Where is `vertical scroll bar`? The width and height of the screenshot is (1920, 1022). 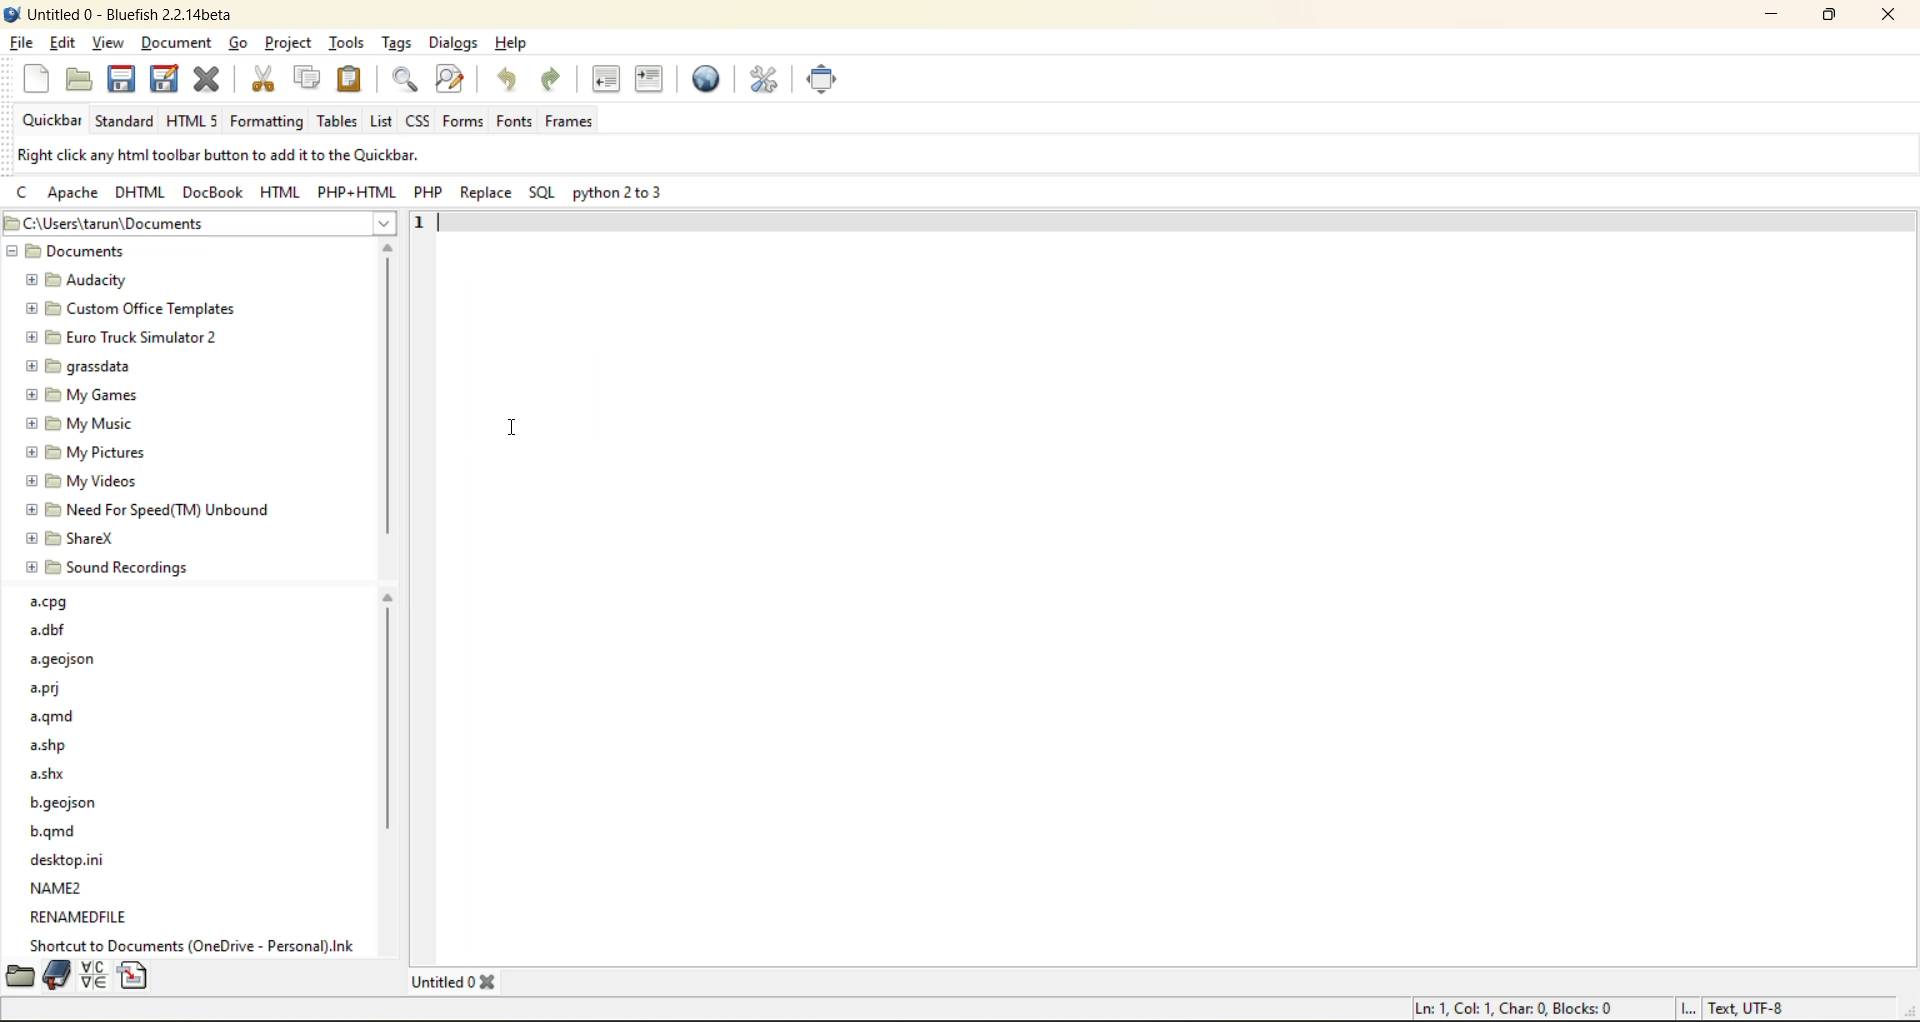 vertical scroll bar is located at coordinates (388, 401).